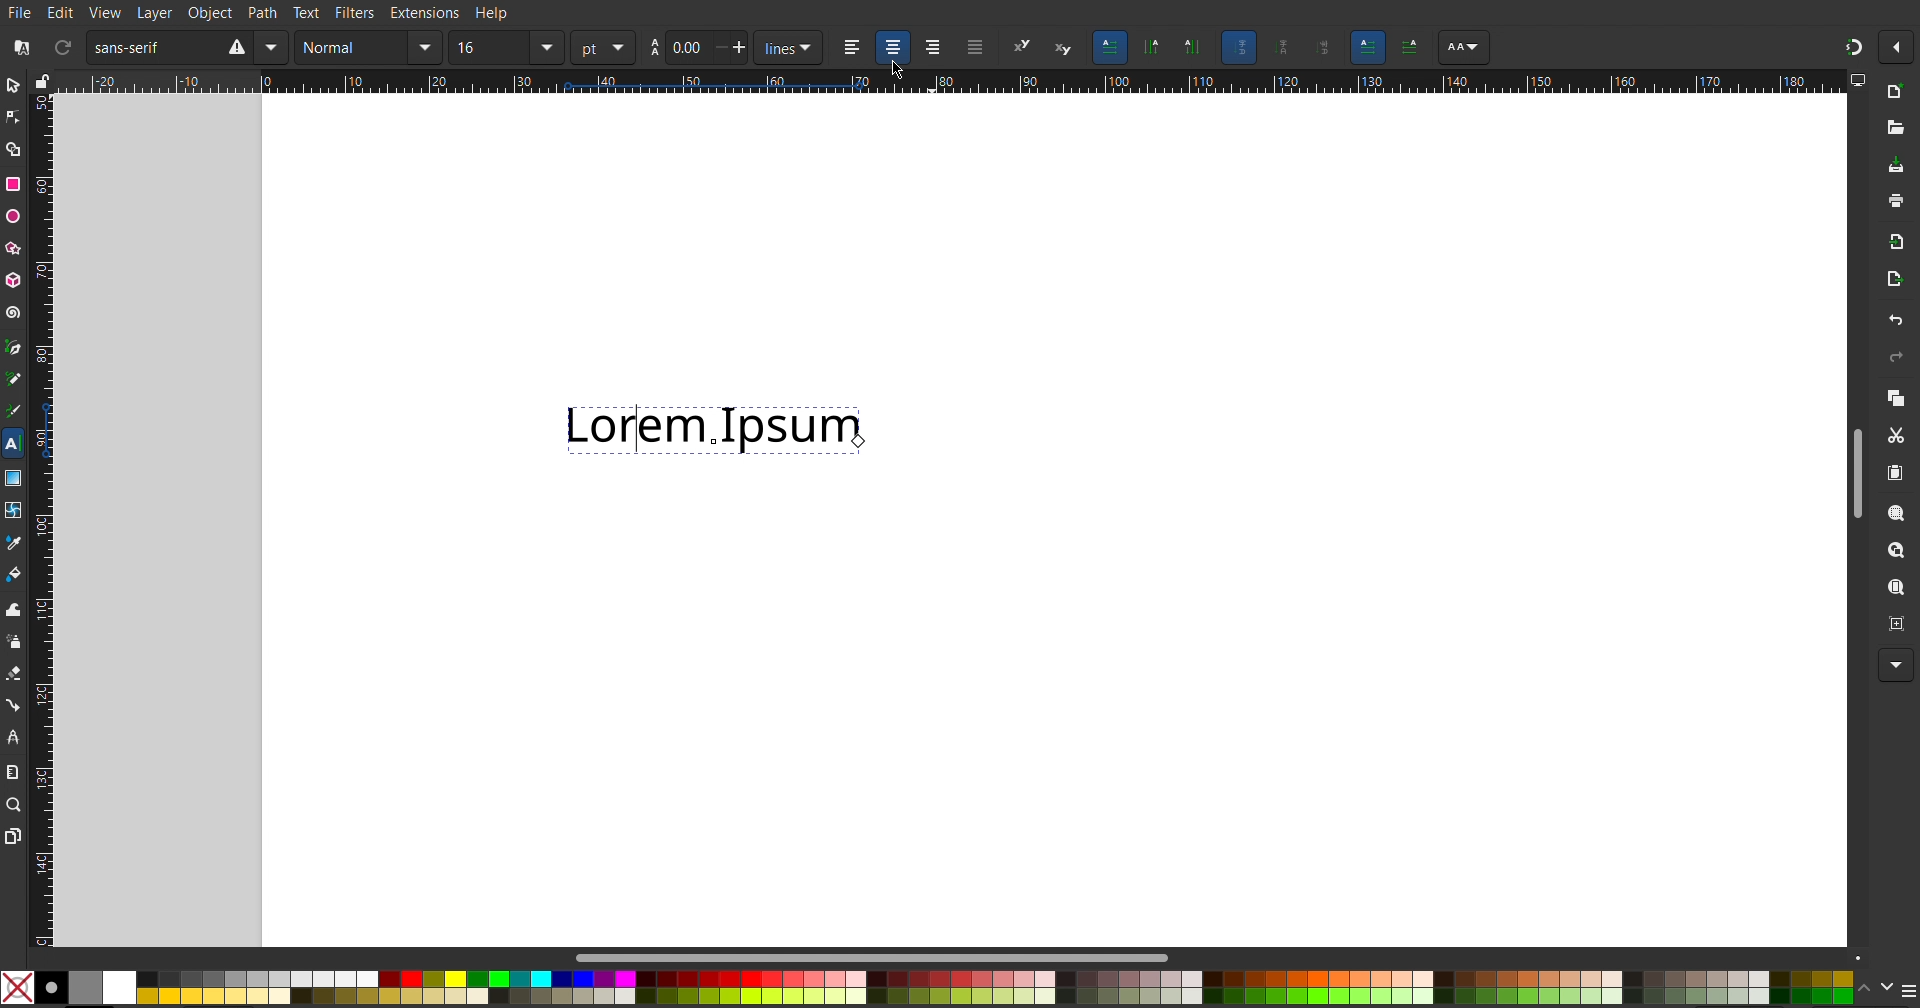  Describe the element at coordinates (725, 426) in the screenshot. I see `Lorem Ipsum` at that location.